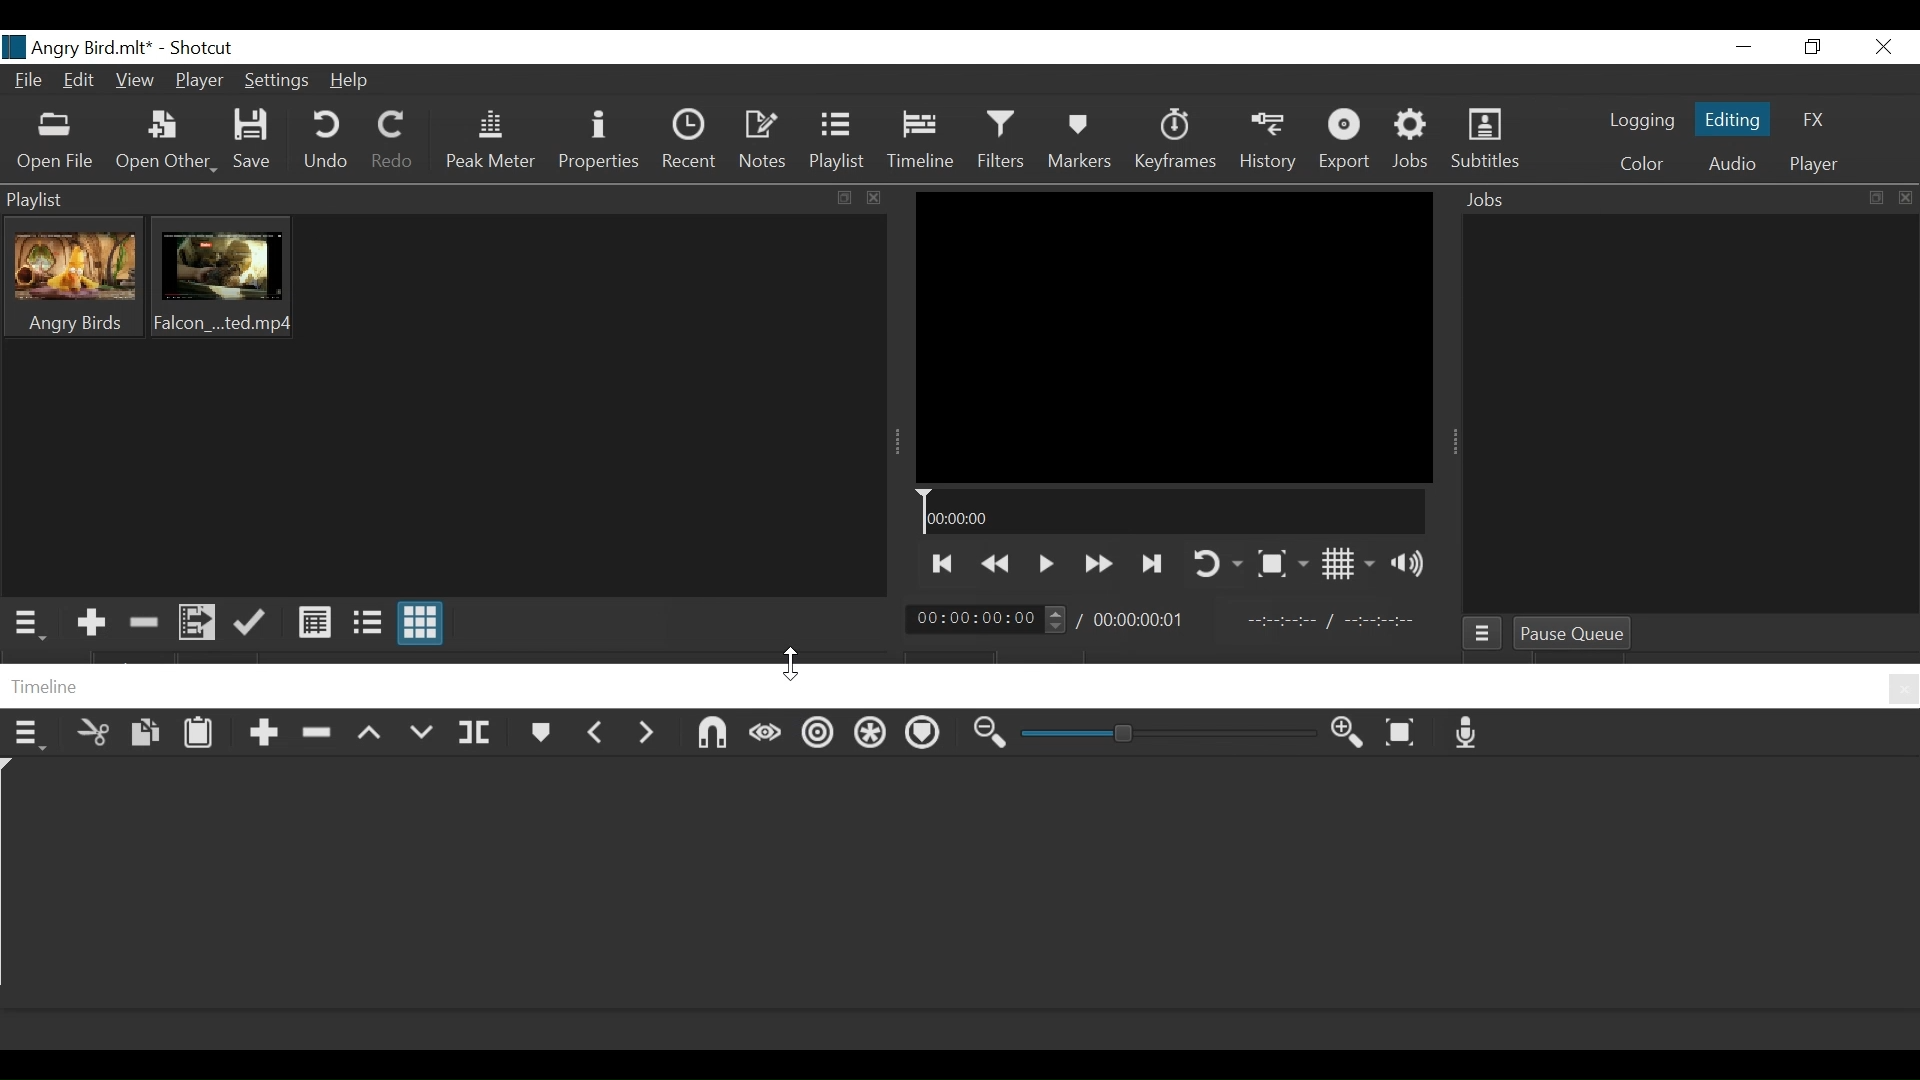  I want to click on Current position, so click(983, 620).